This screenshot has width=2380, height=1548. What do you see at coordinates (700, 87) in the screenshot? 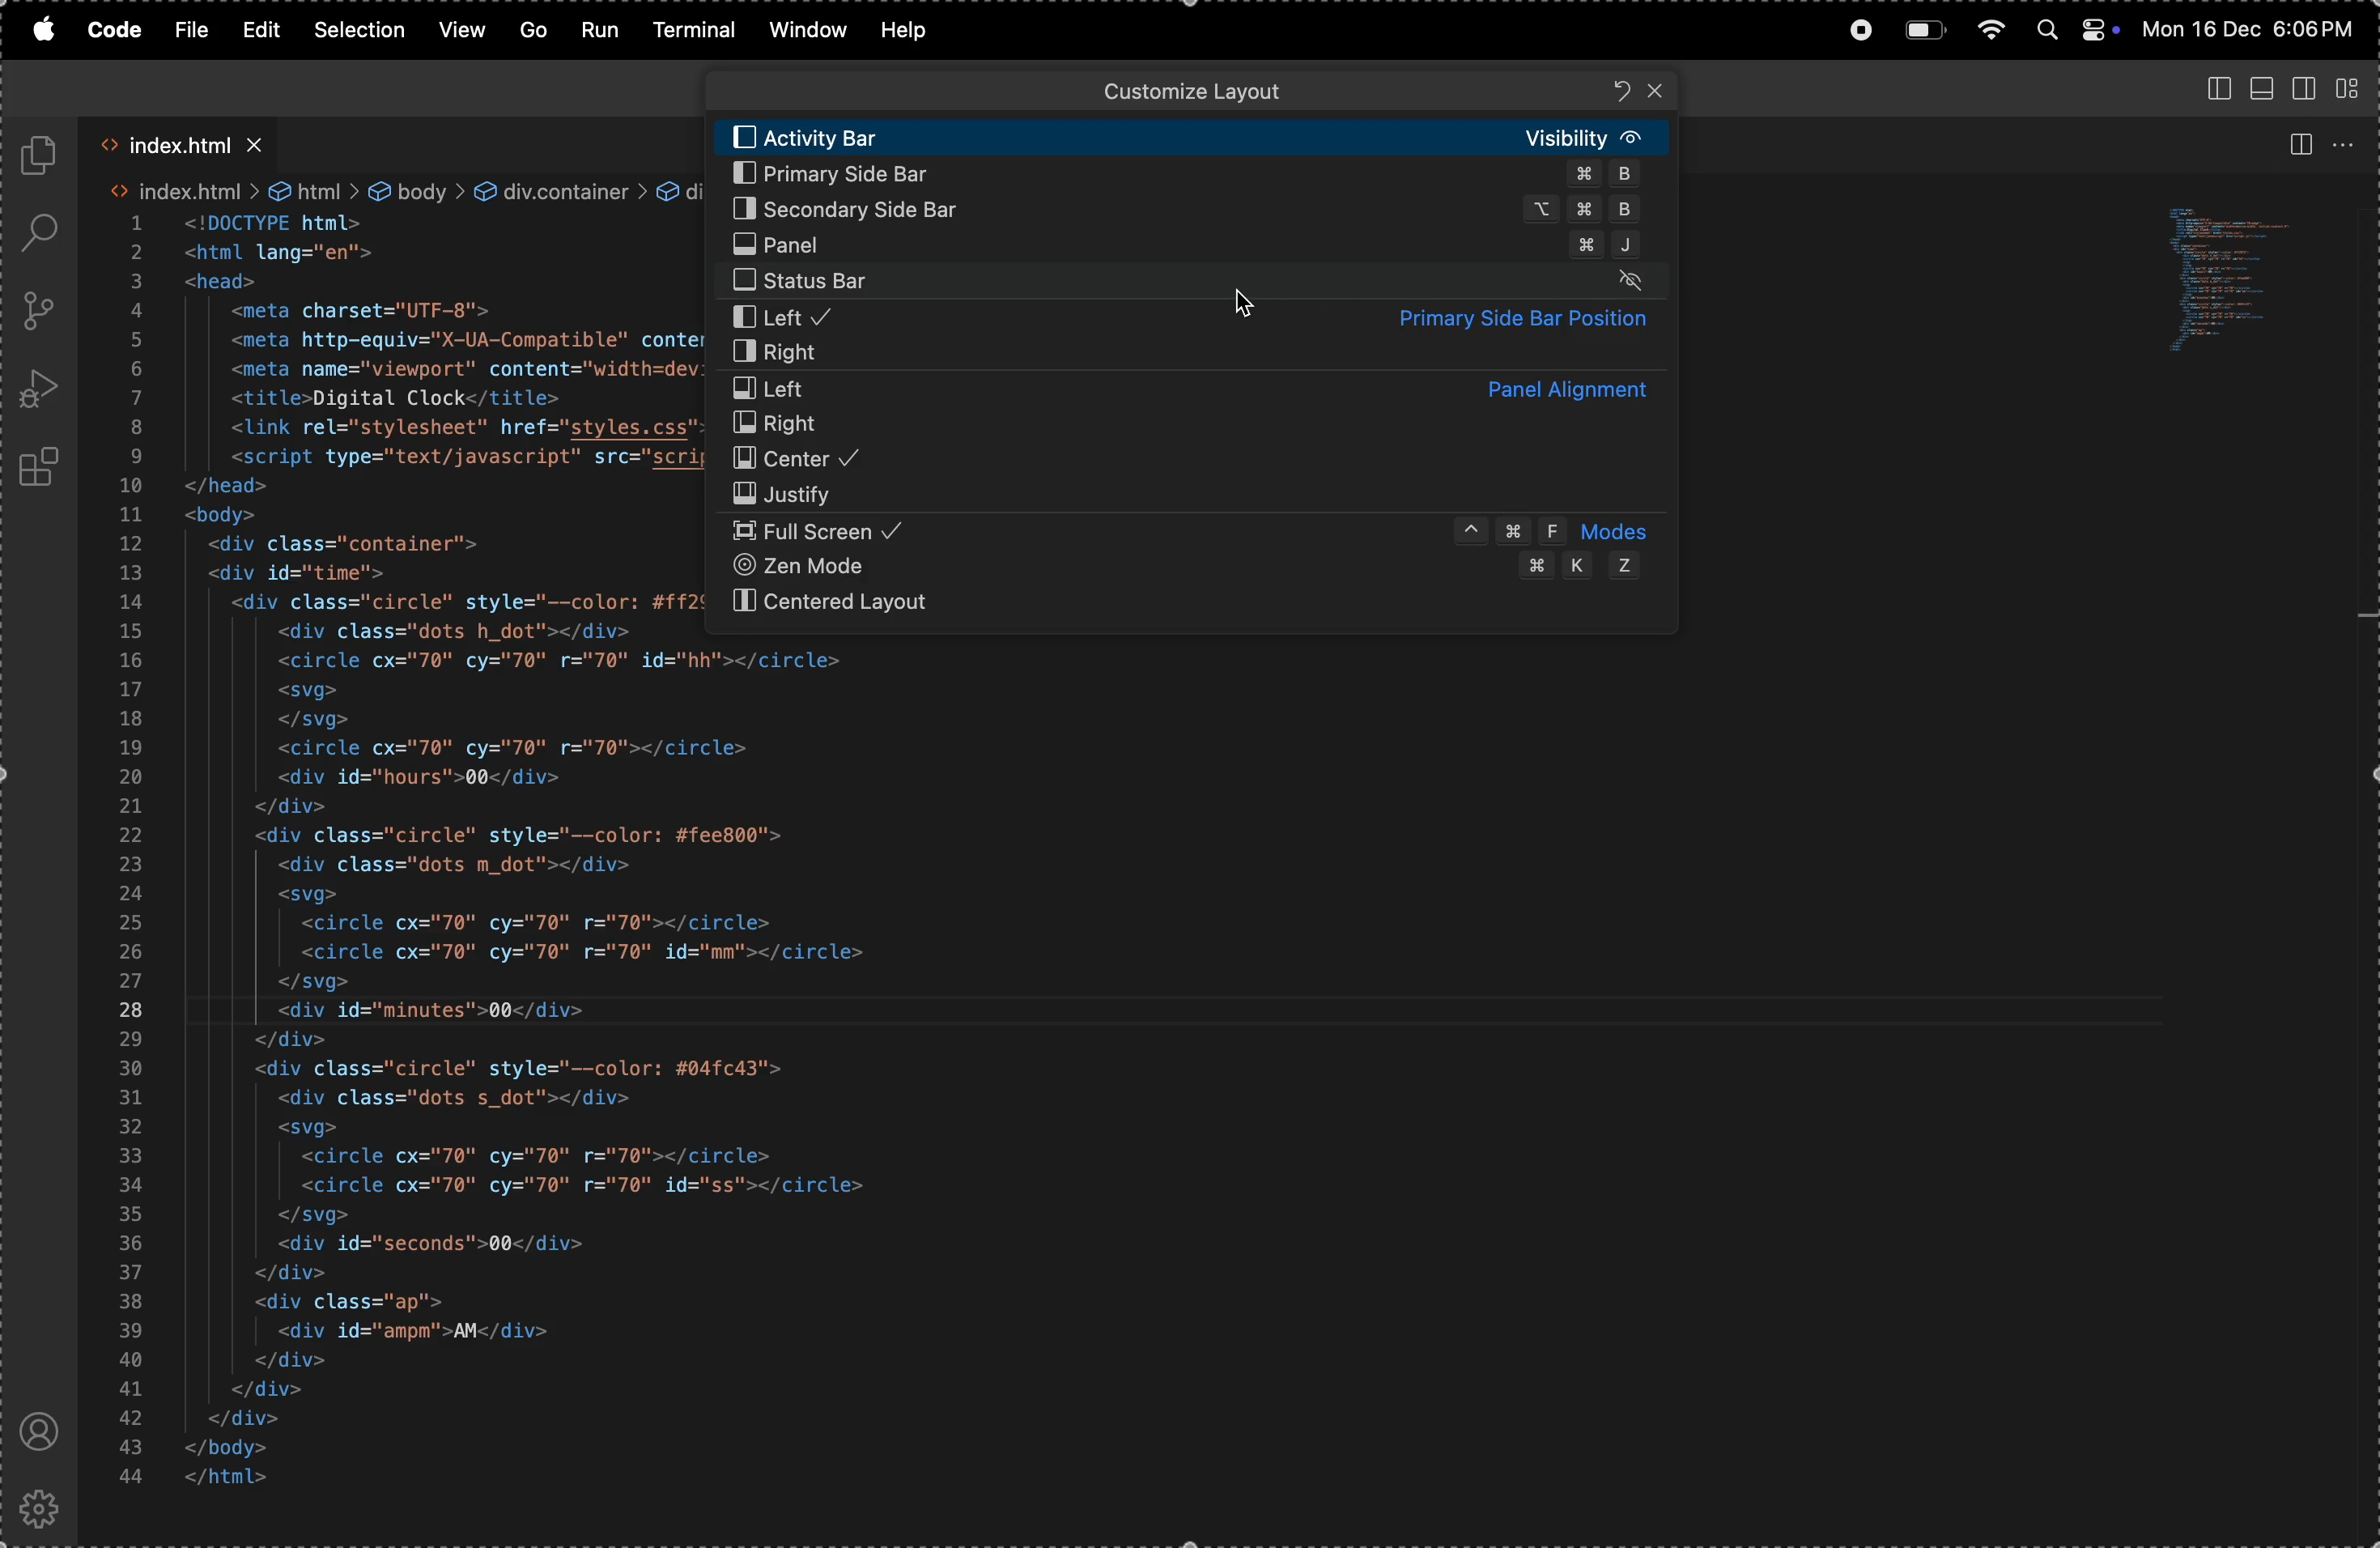
I see `back ward` at bounding box center [700, 87].